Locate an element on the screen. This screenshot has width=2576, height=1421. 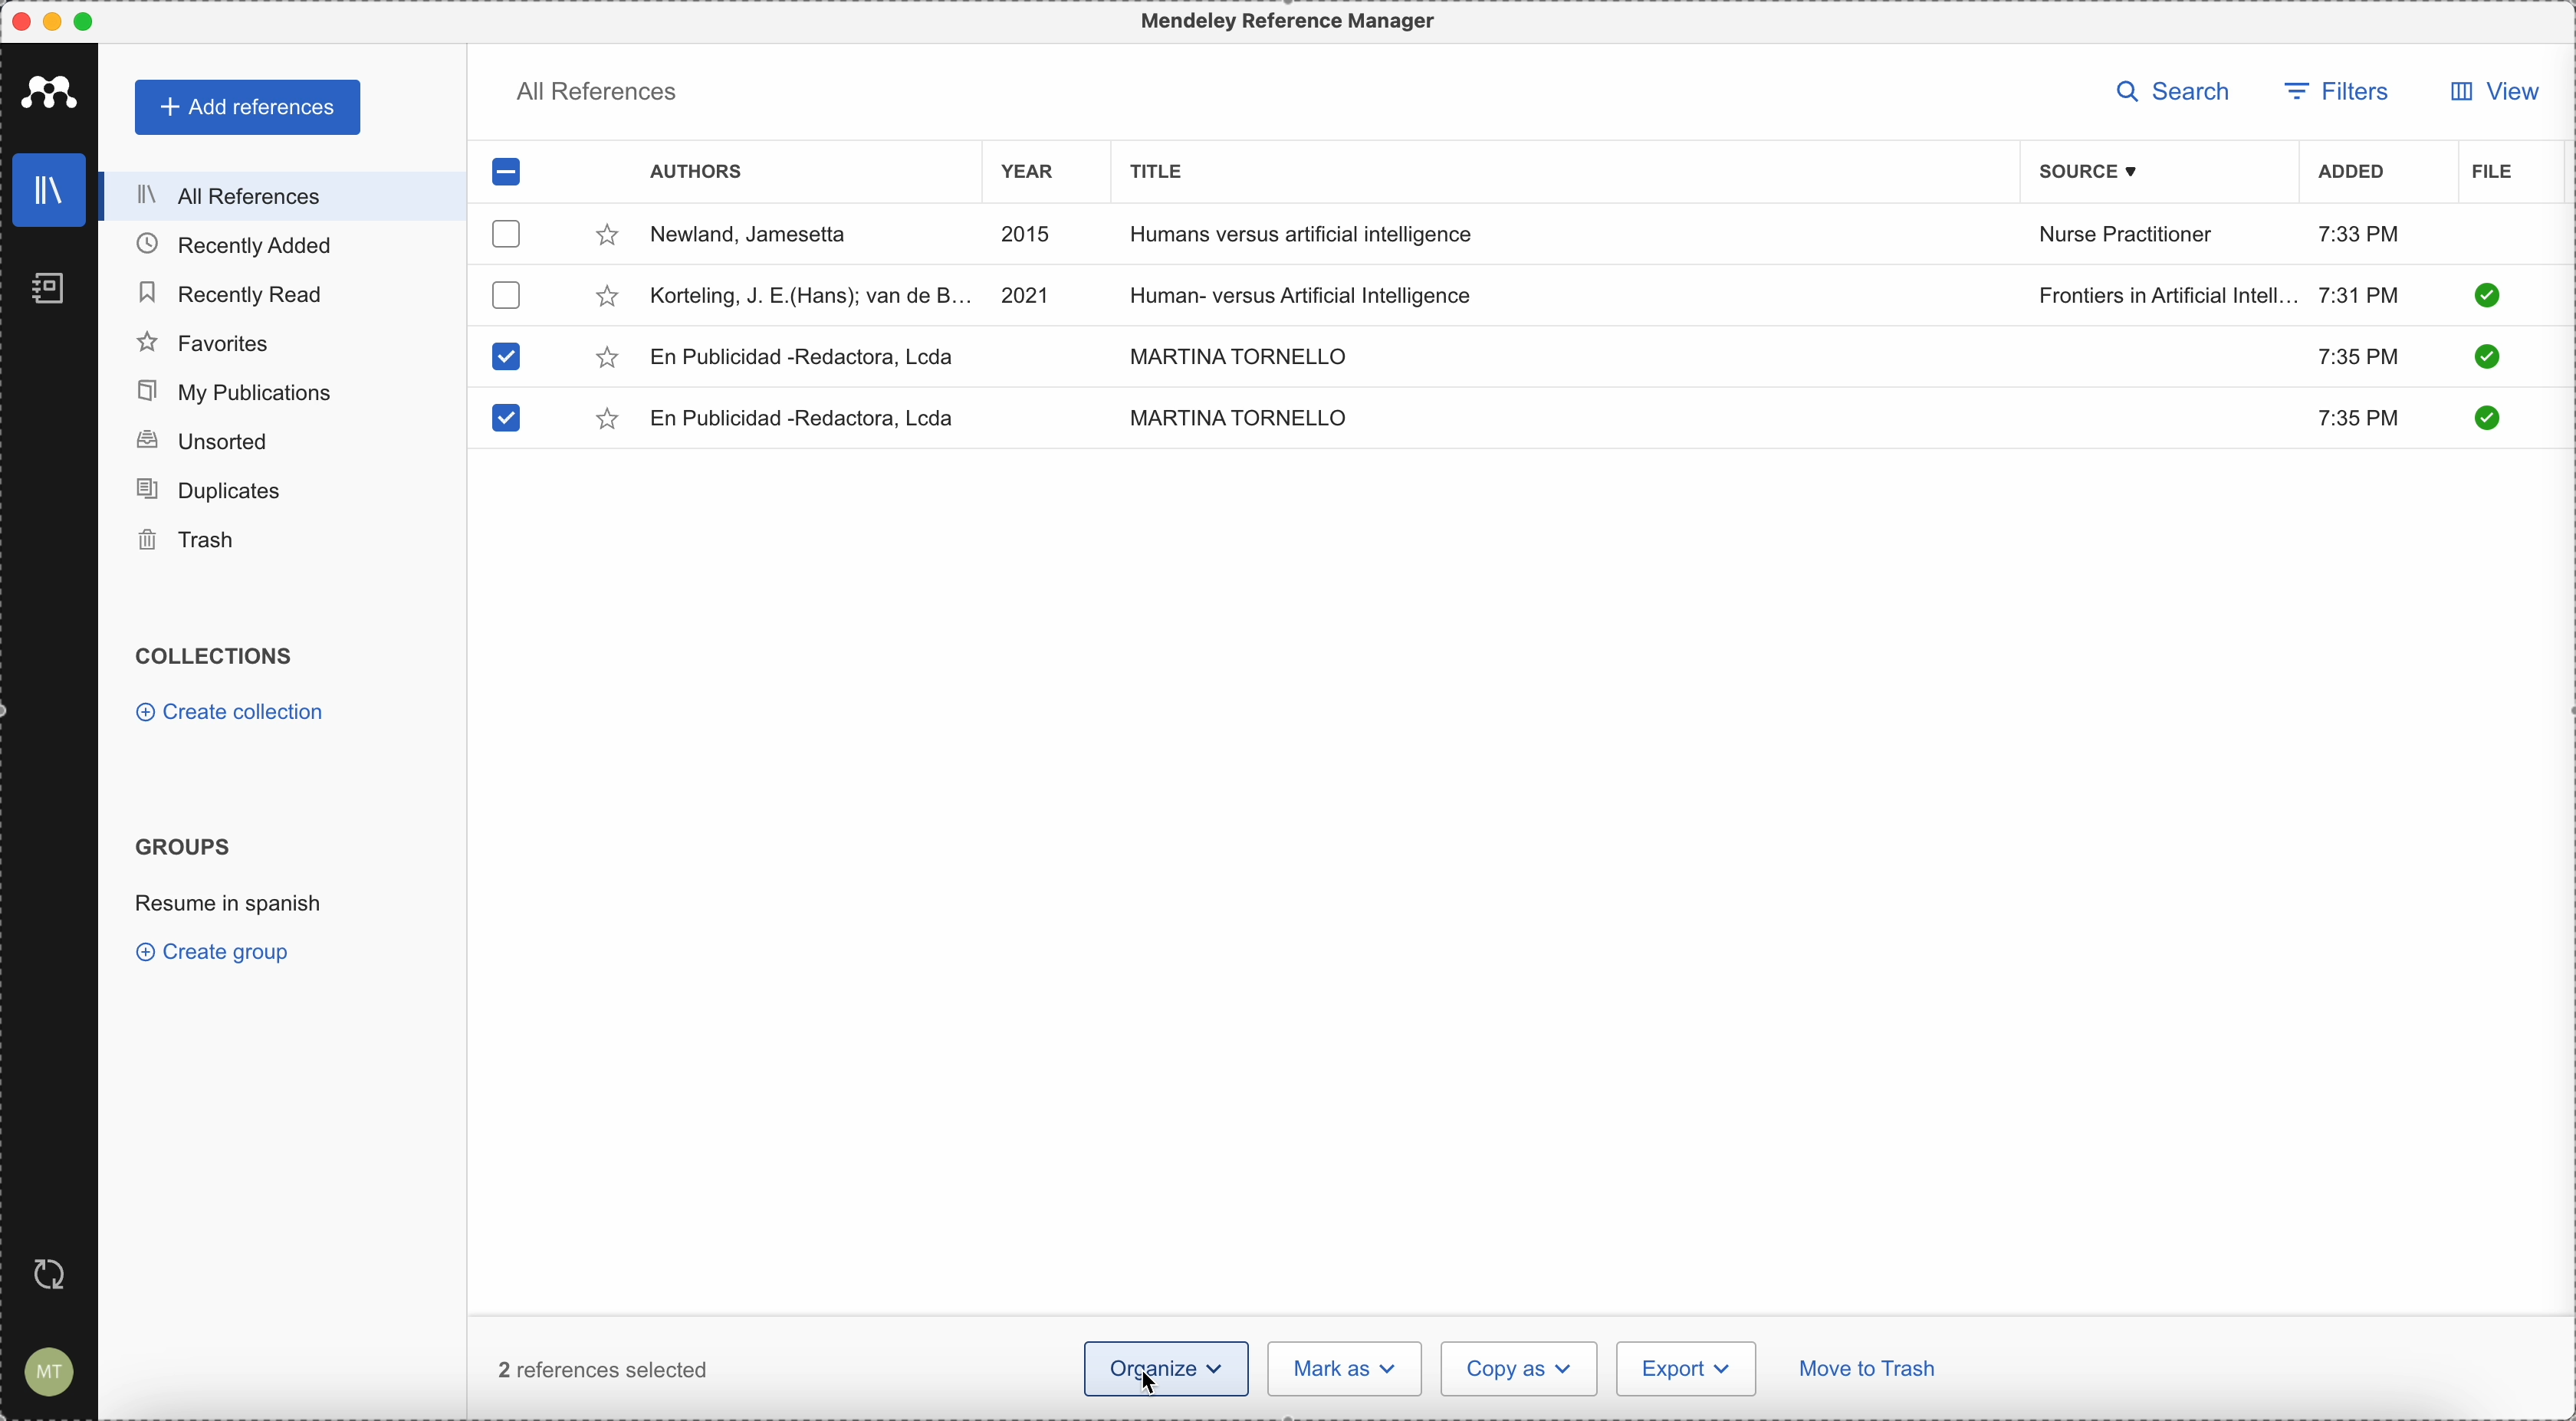
source is located at coordinates (2103, 171).